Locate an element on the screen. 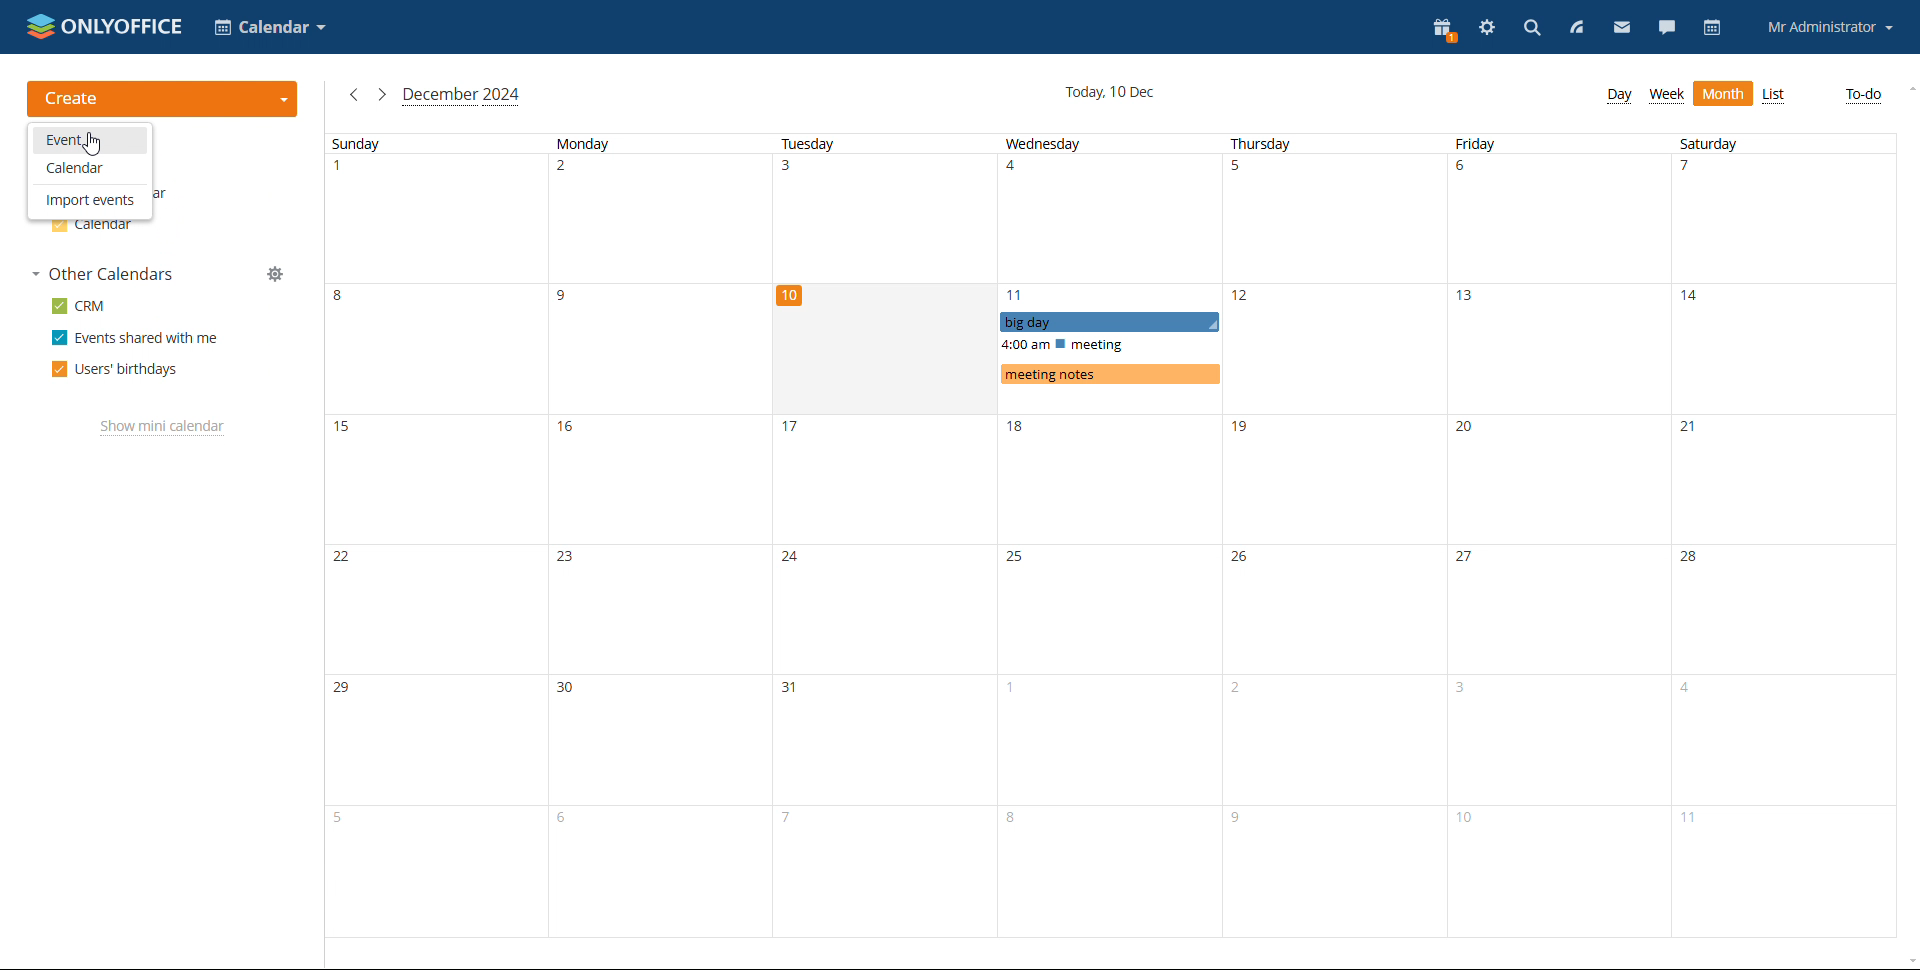 The height and width of the screenshot is (970, 1920). events shared with me is located at coordinates (133, 337).